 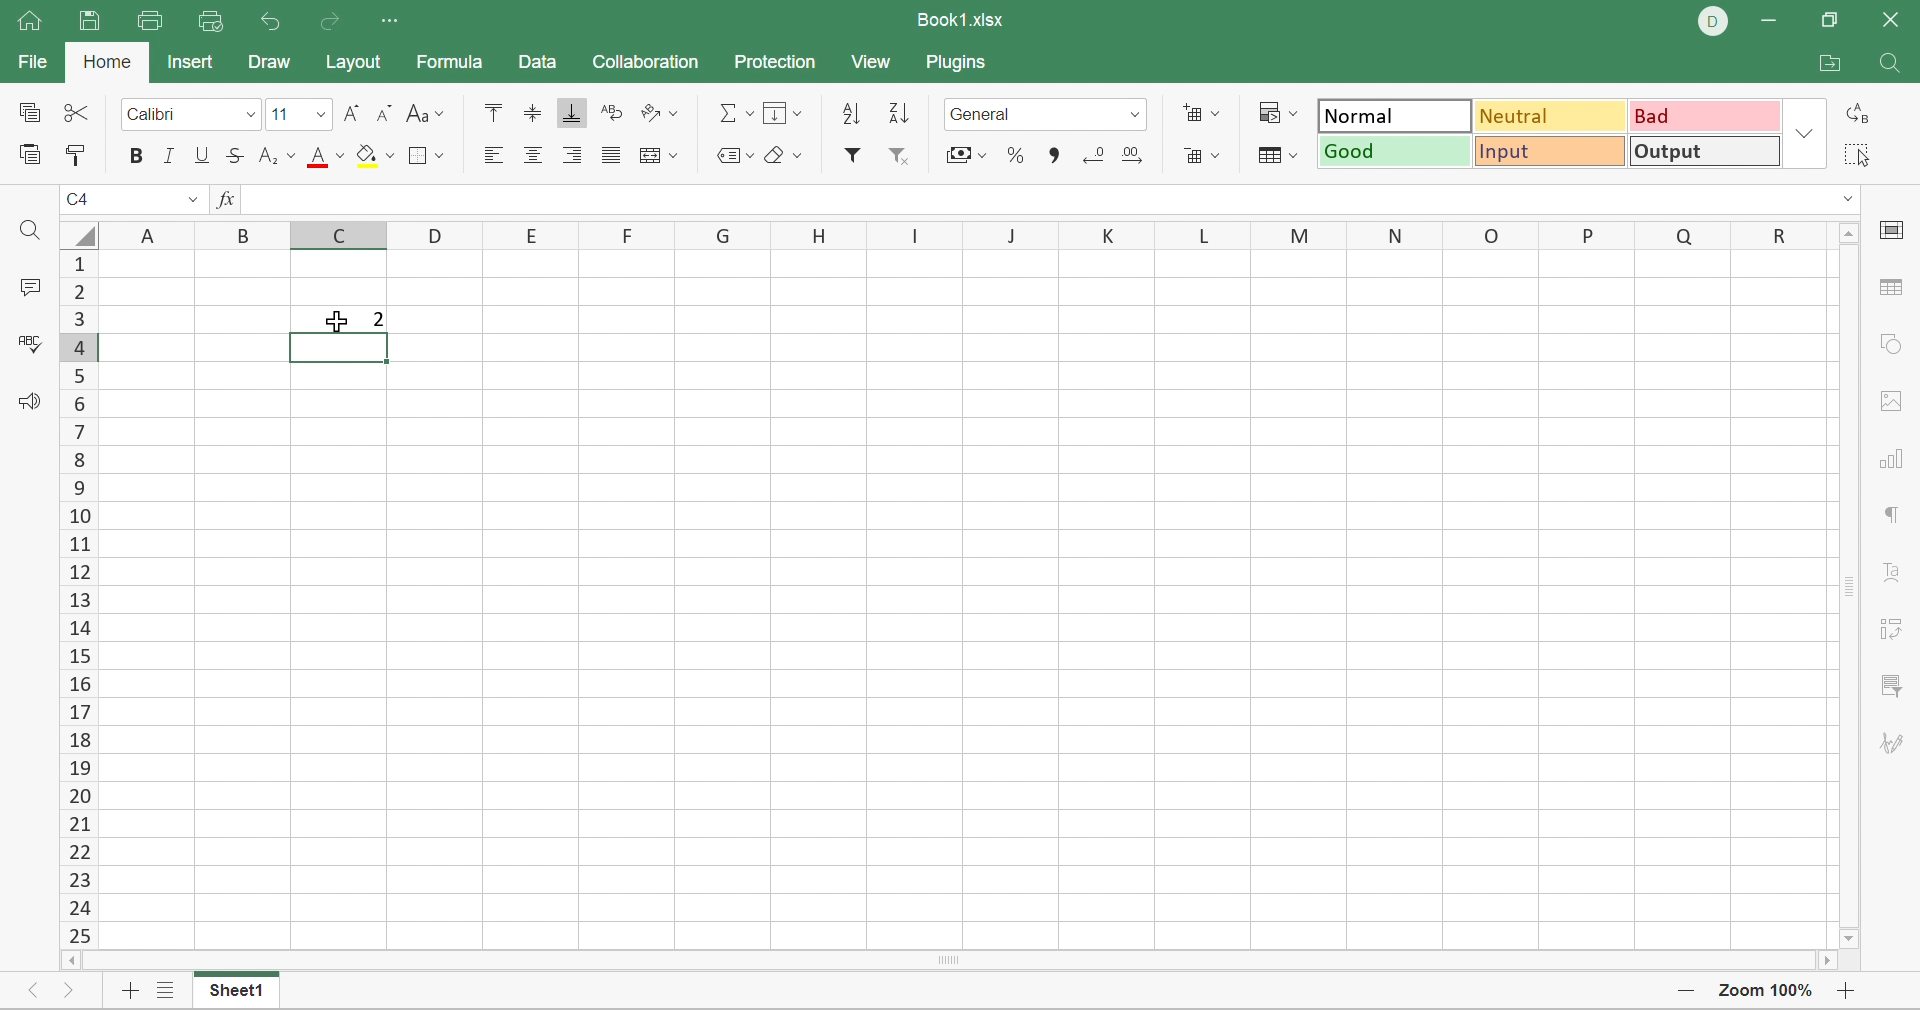 What do you see at coordinates (1551, 152) in the screenshot?
I see `Input` at bounding box center [1551, 152].